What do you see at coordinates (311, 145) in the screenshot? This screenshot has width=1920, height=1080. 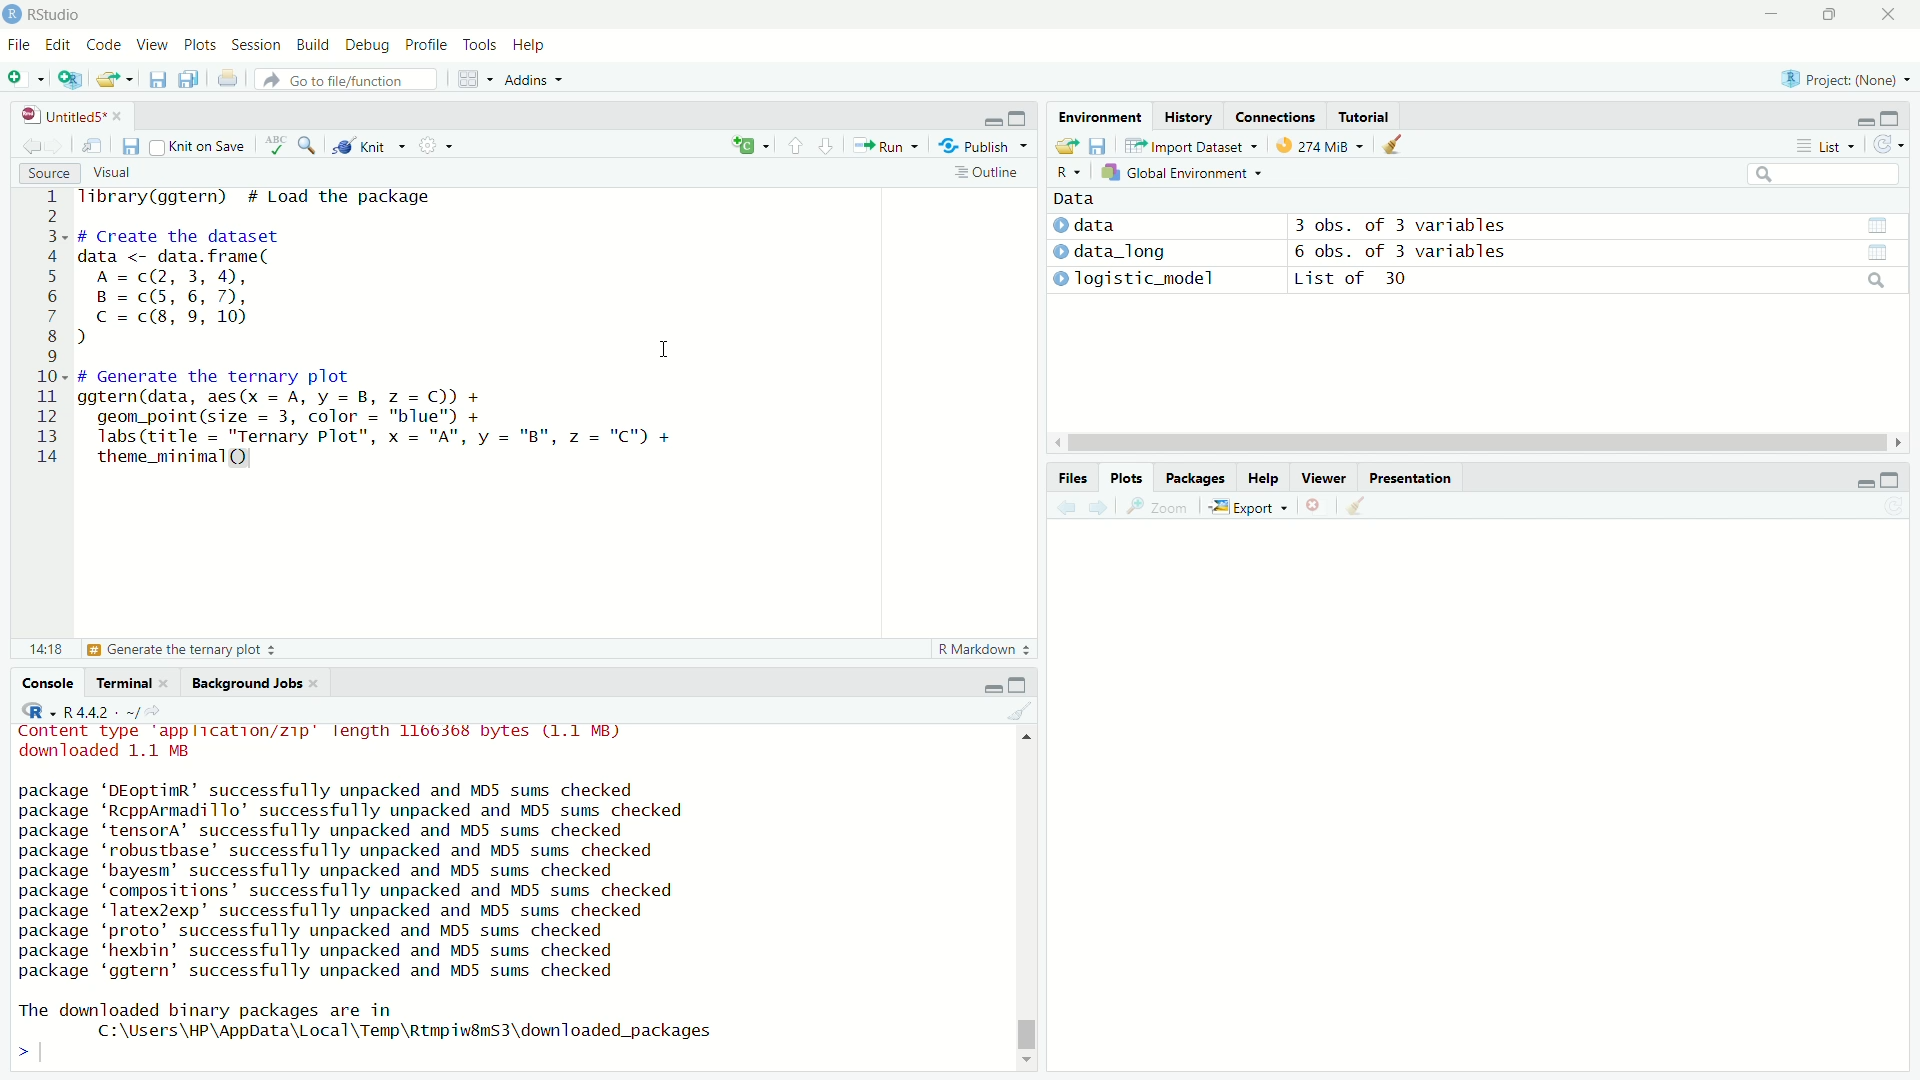 I see `search` at bounding box center [311, 145].